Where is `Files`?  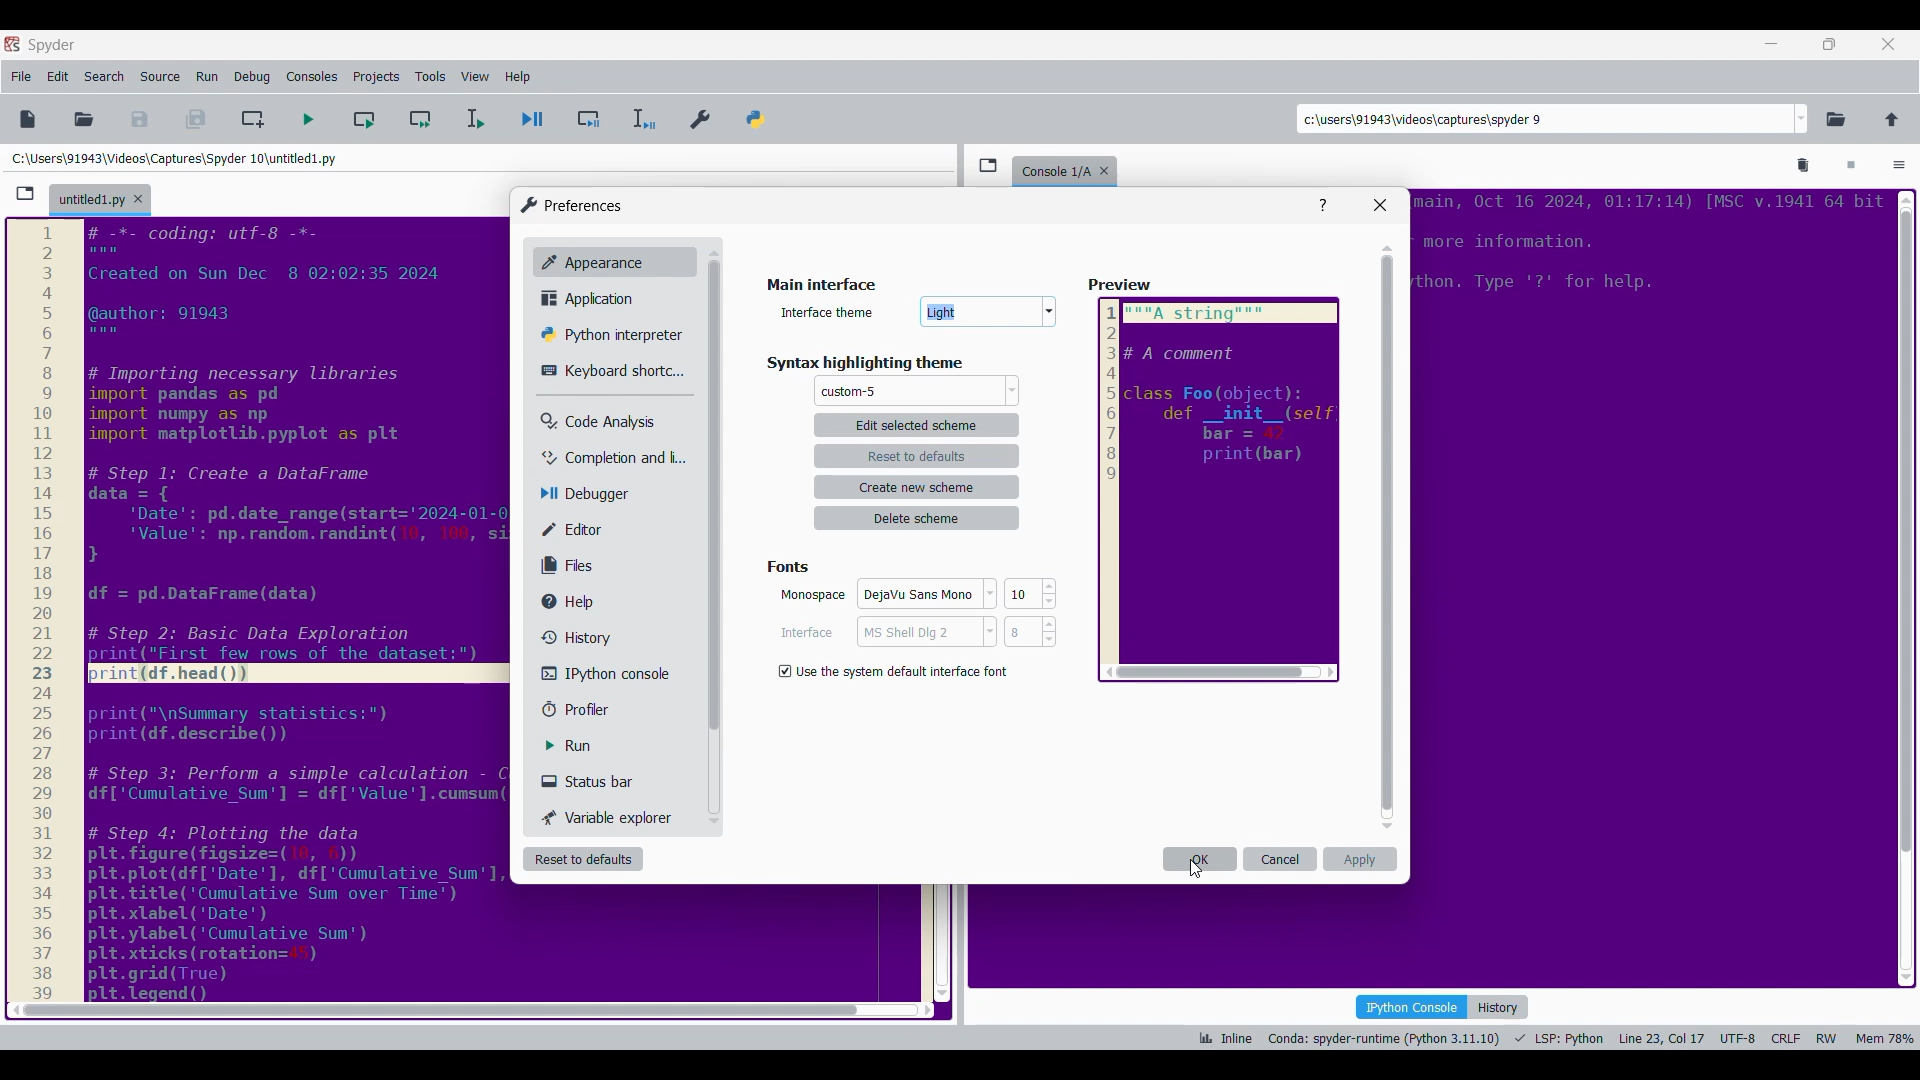 Files is located at coordinates (572, 565).